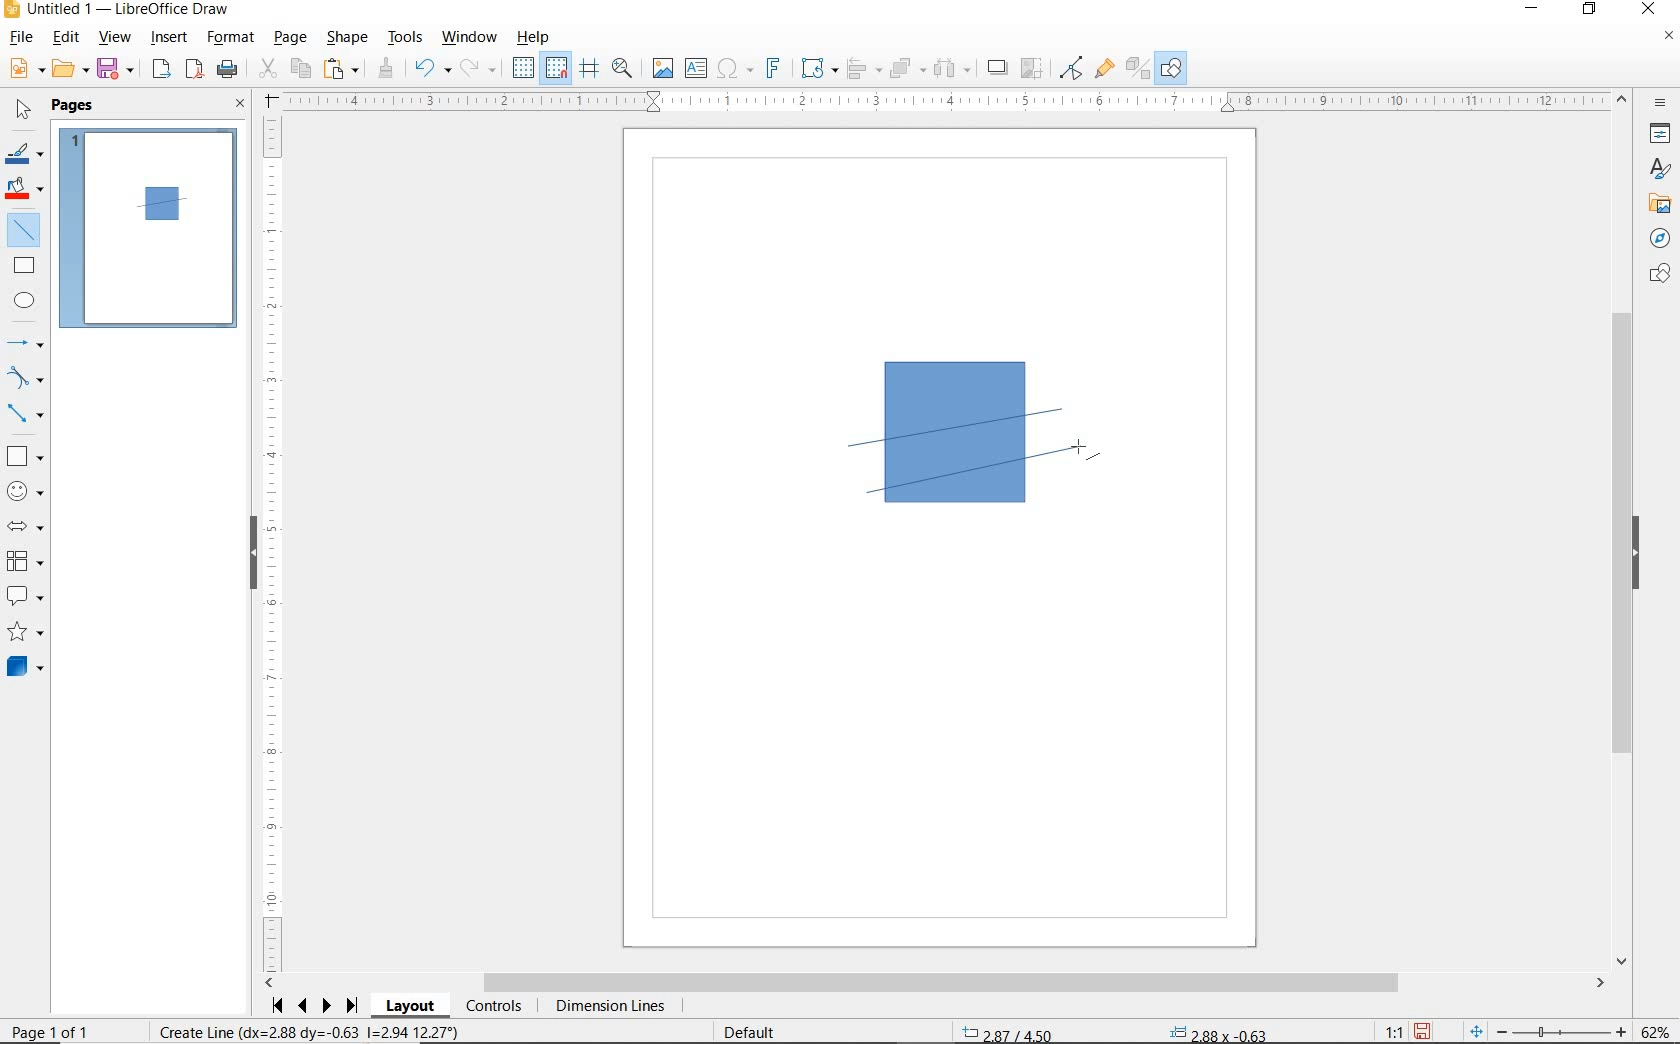 The height and width of the screenshot is (1044, 1680). Describe the element at coordinates (470, 38) in the screenshot. I see `WINDOW` at that location.